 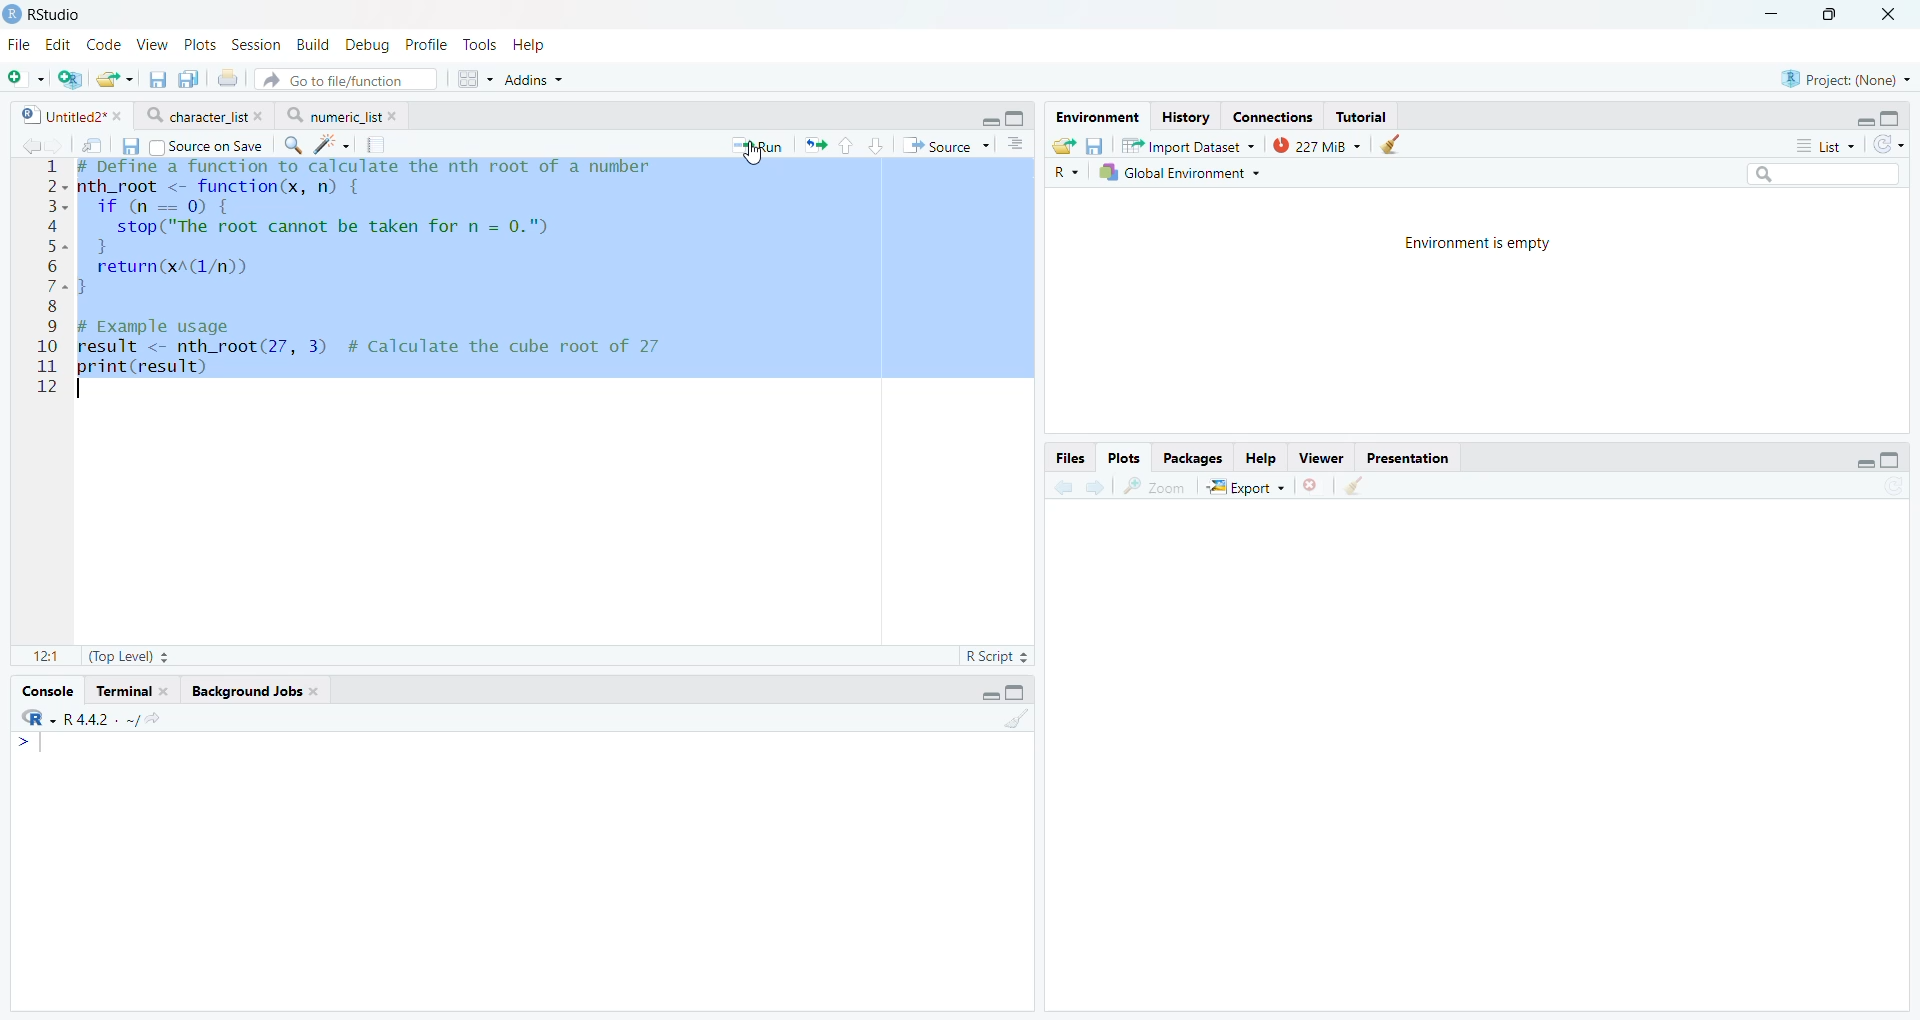 I want to click on Go to previous plot, so click(x=1062, y=485).